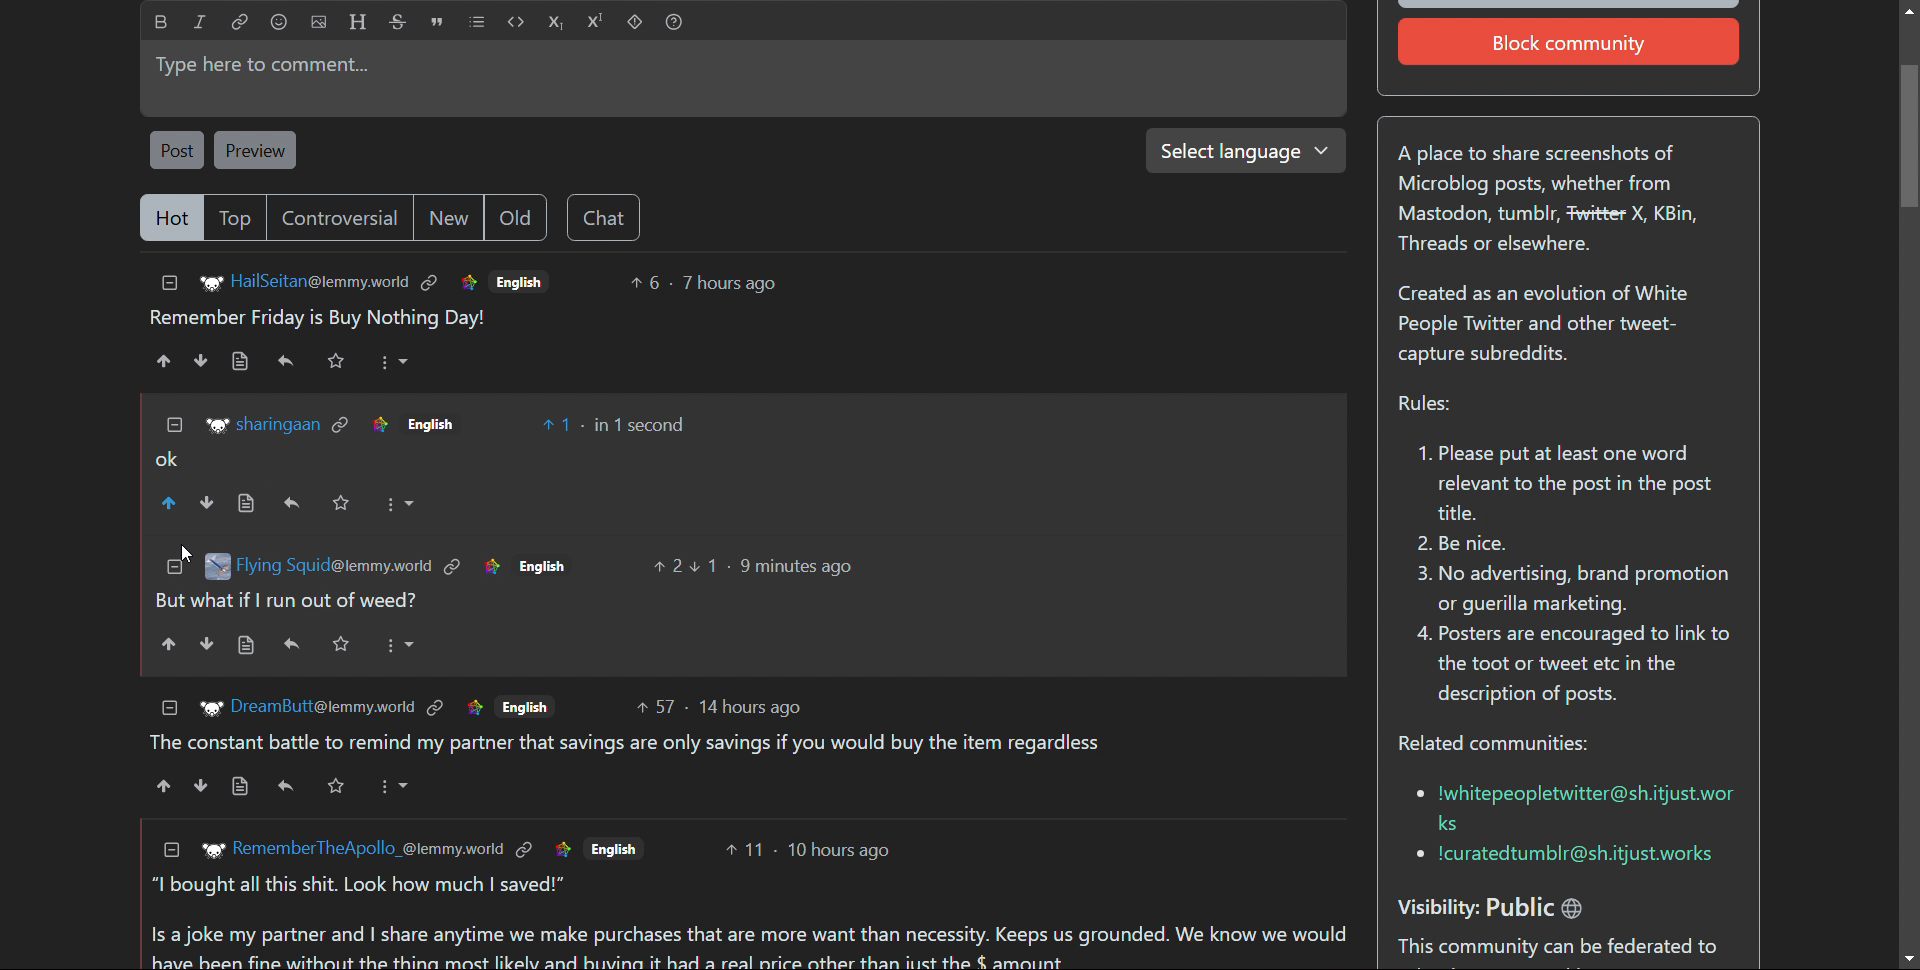  Describe the element at coordinates (342, 217) in the screenshot. I see `controversial` at that location.